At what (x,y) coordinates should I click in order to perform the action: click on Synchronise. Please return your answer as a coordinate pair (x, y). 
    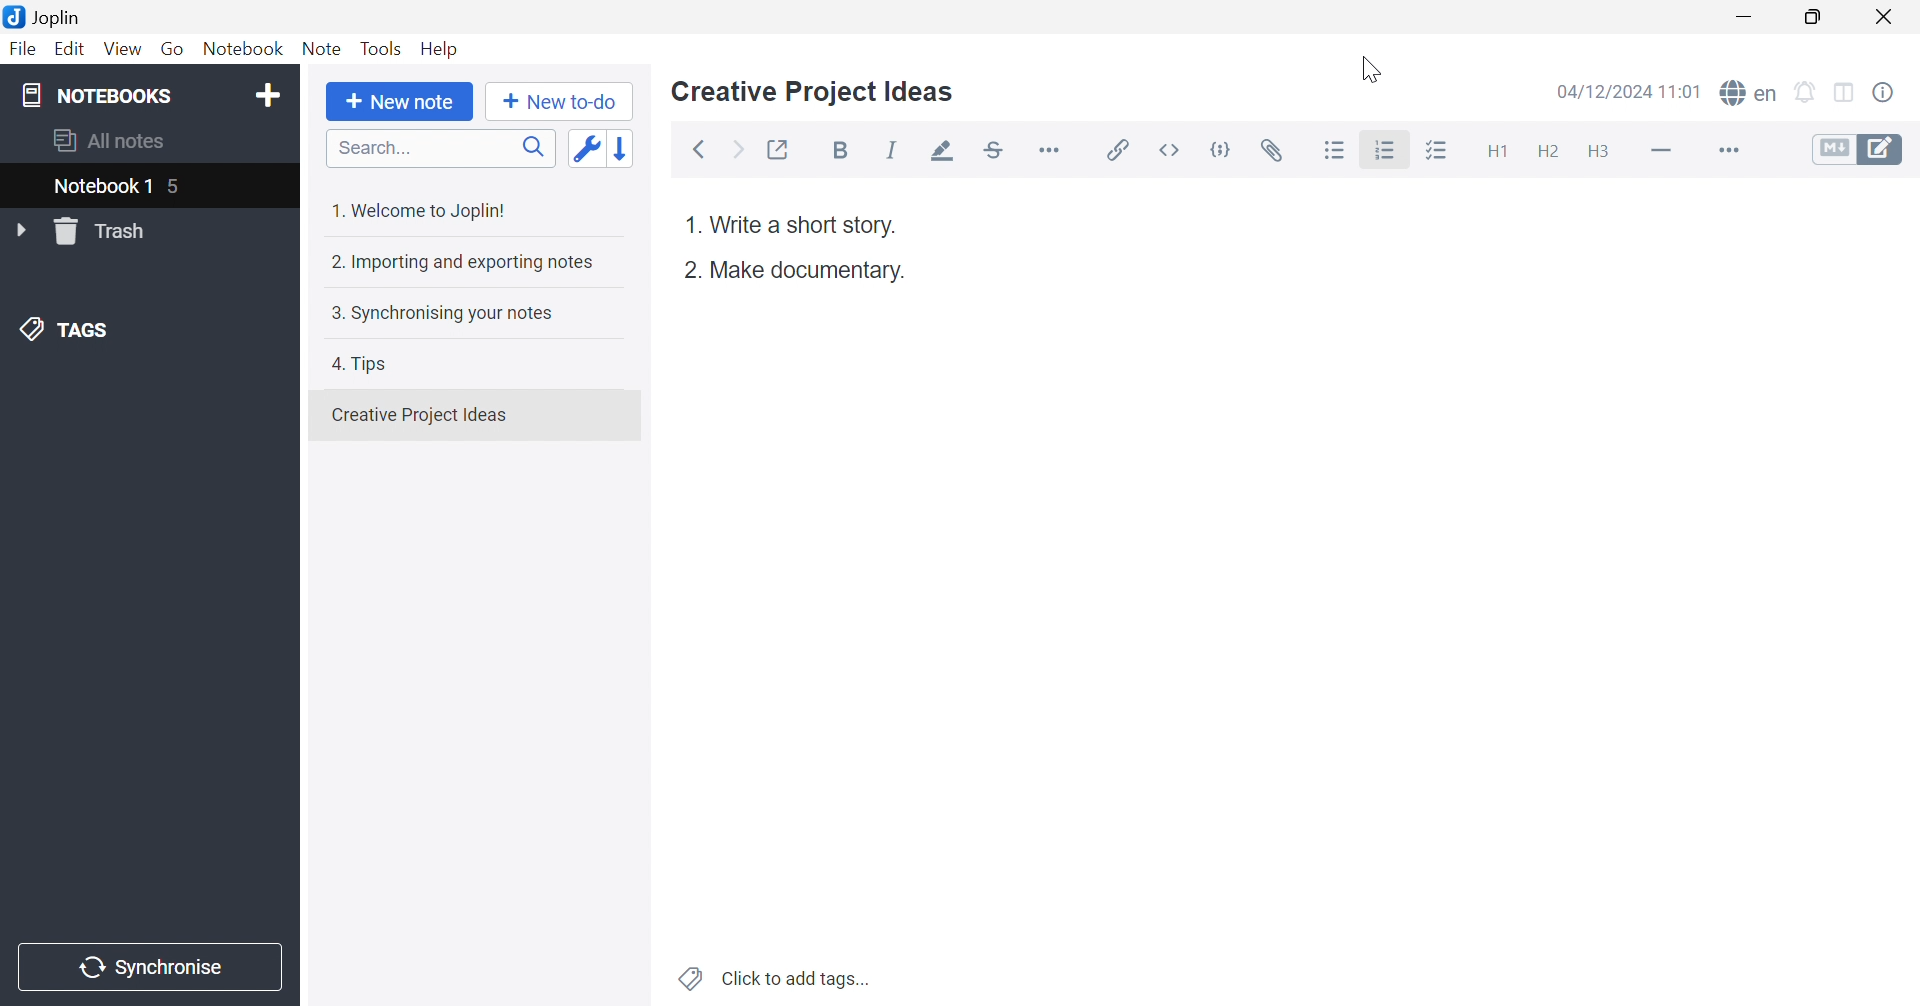
    Looking at the image, I should click on (153, 968).